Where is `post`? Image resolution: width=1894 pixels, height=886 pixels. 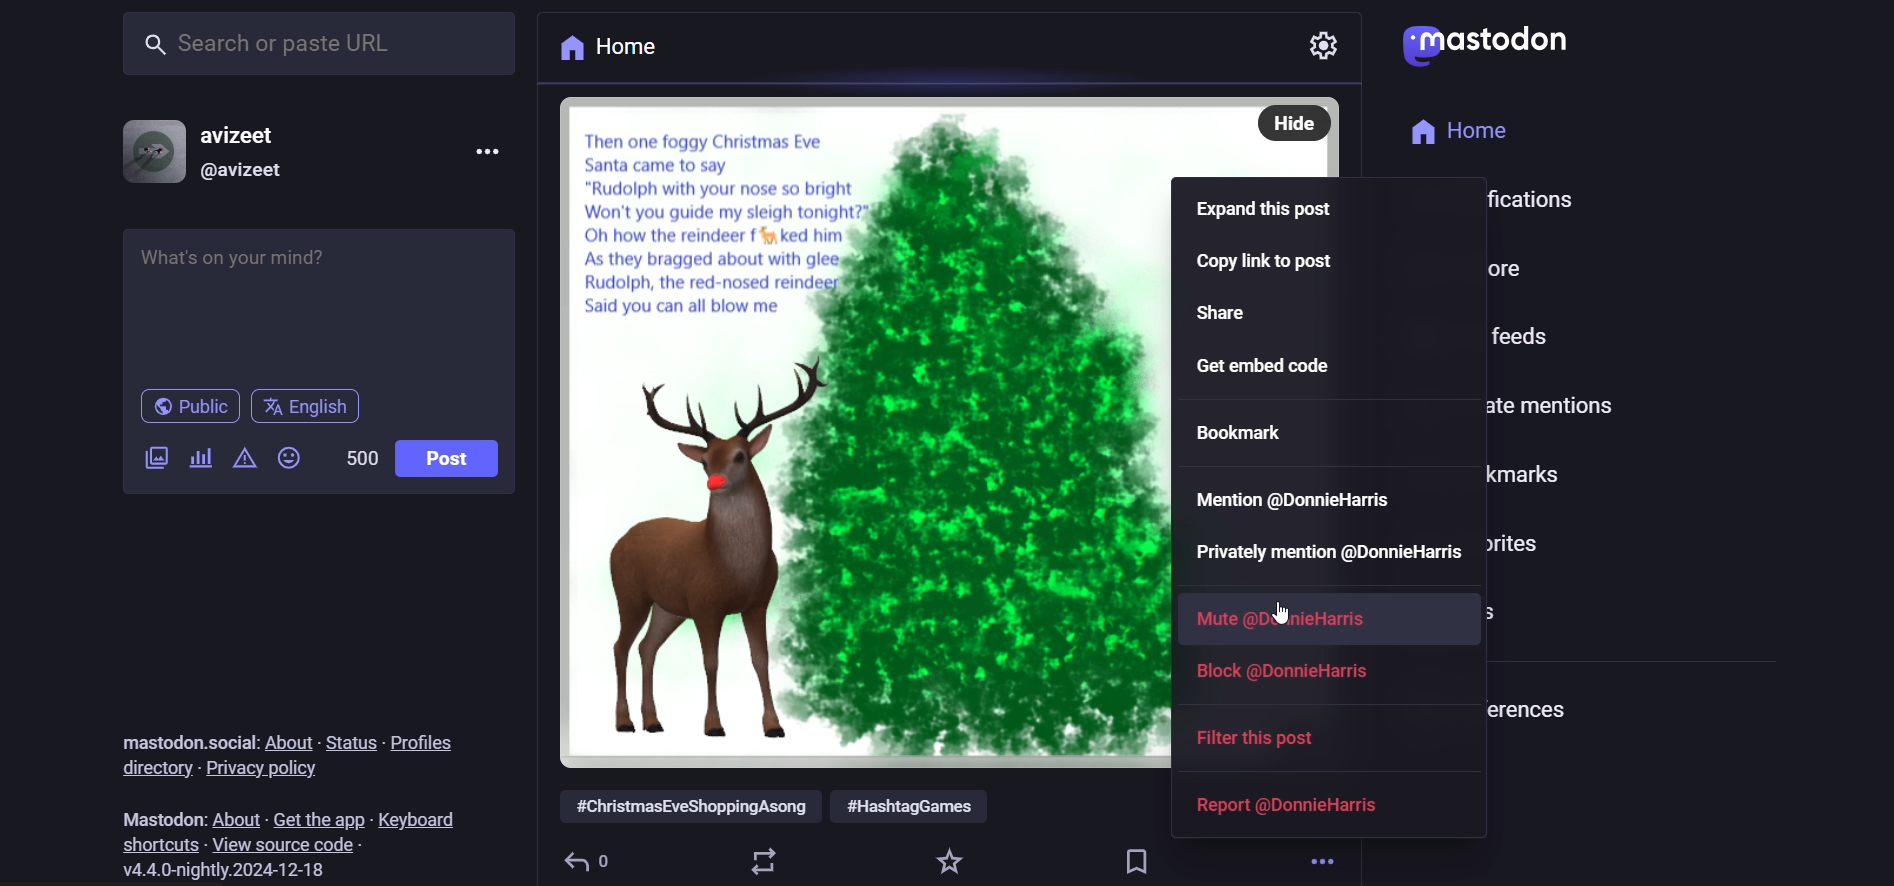 post is located at coordinates (449, 458).